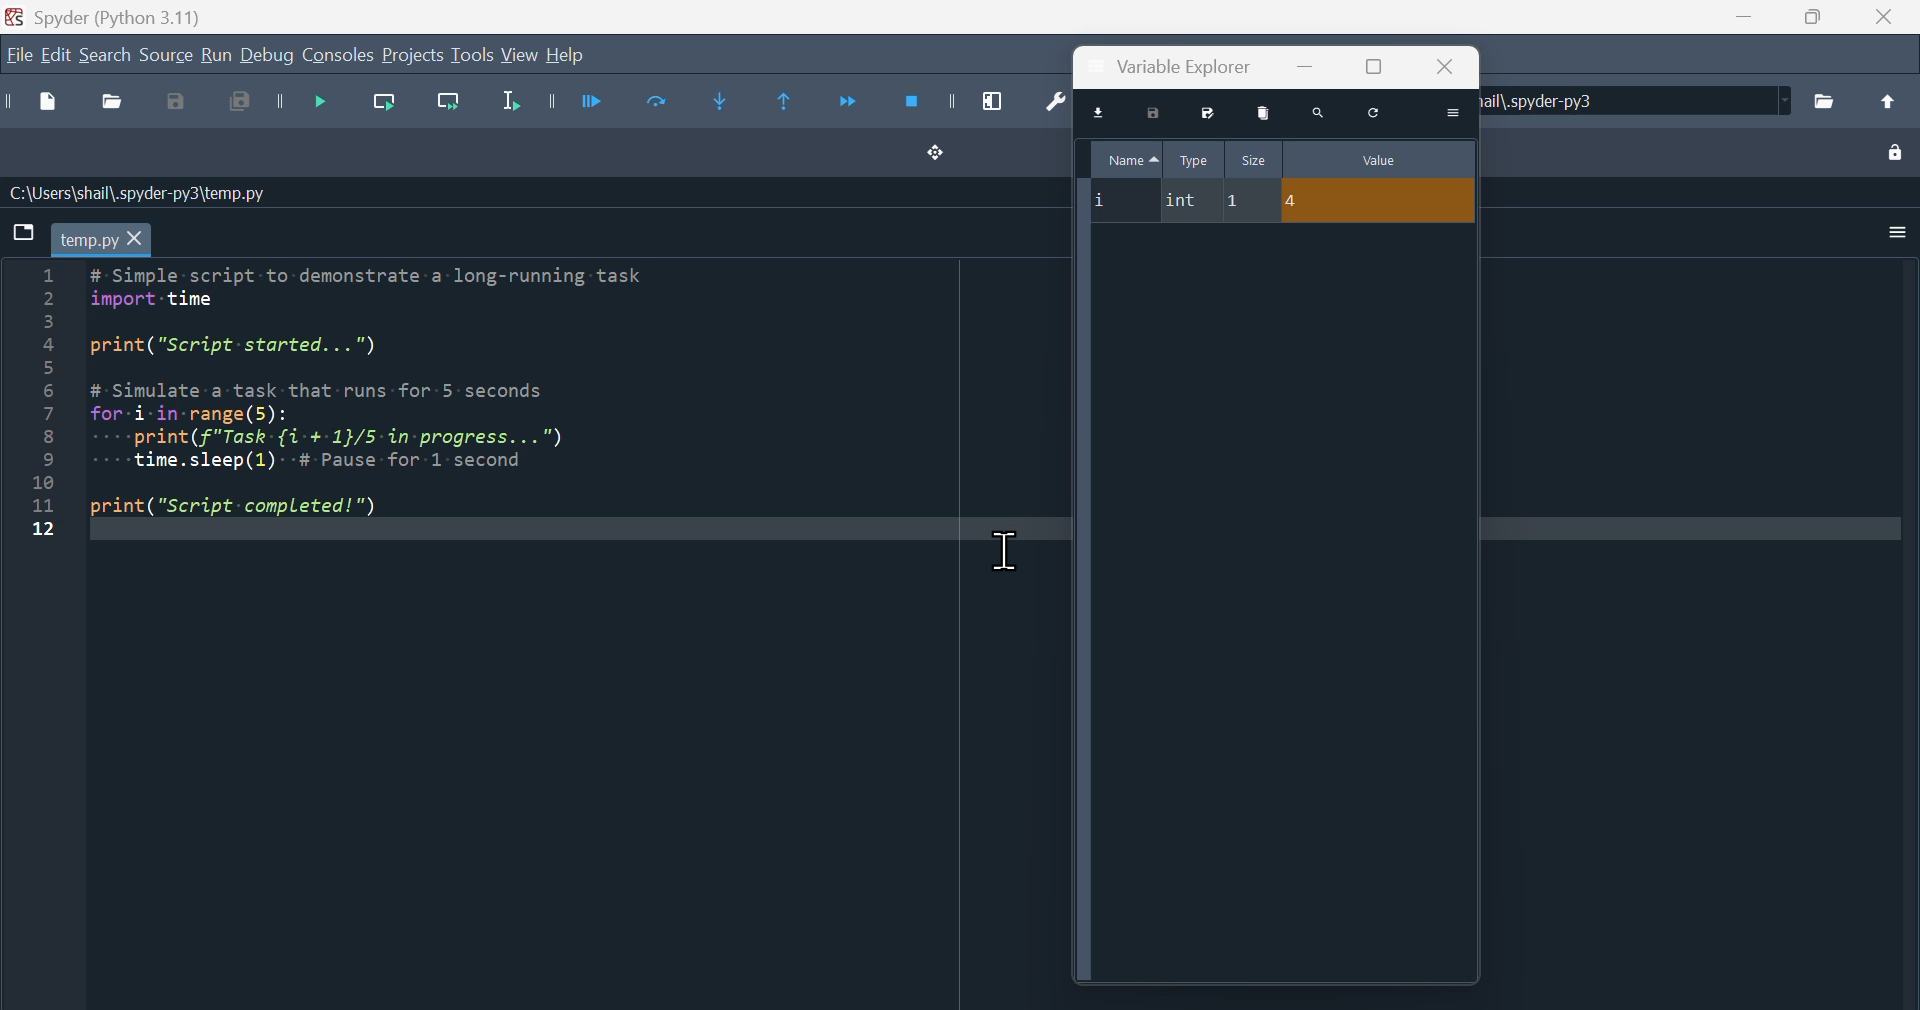  I want to click on view, so click(520, 55).